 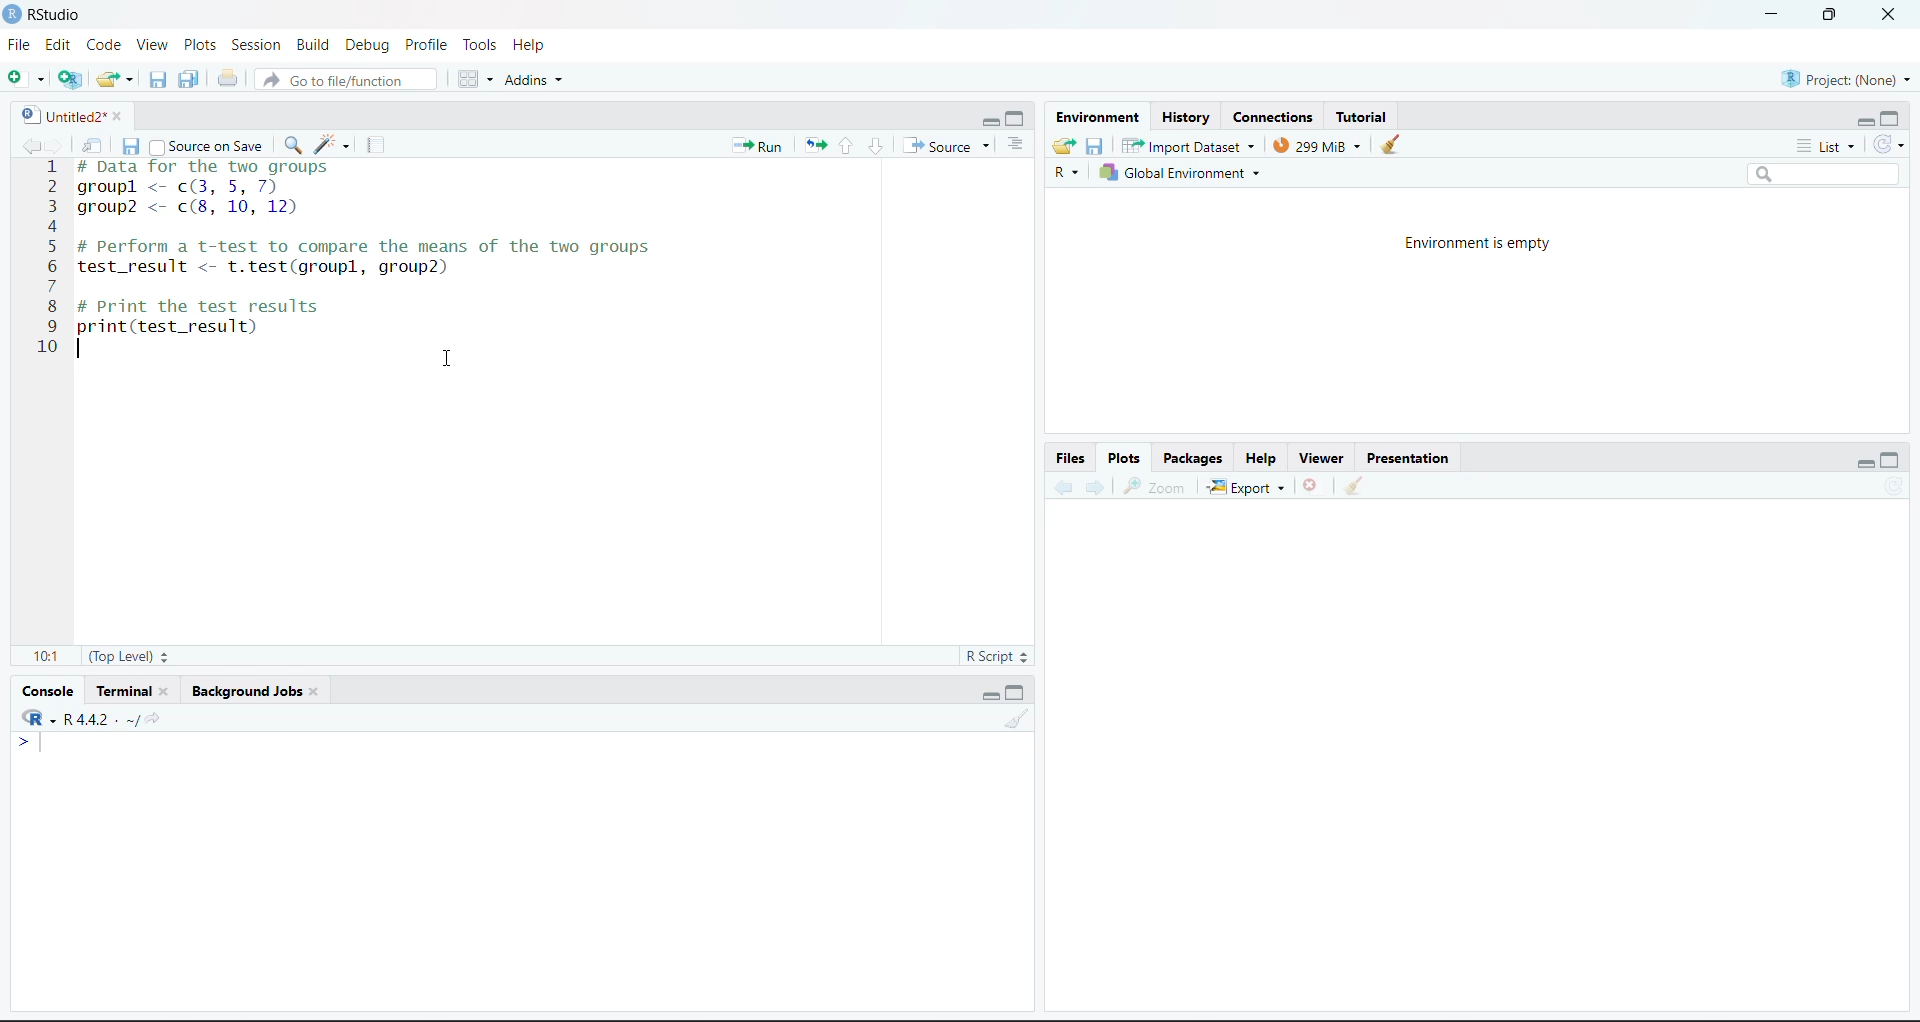 What do you see at coordinates (44, 742) in the screenshot?
I see `text cursor` at bounding box center [44, 742].